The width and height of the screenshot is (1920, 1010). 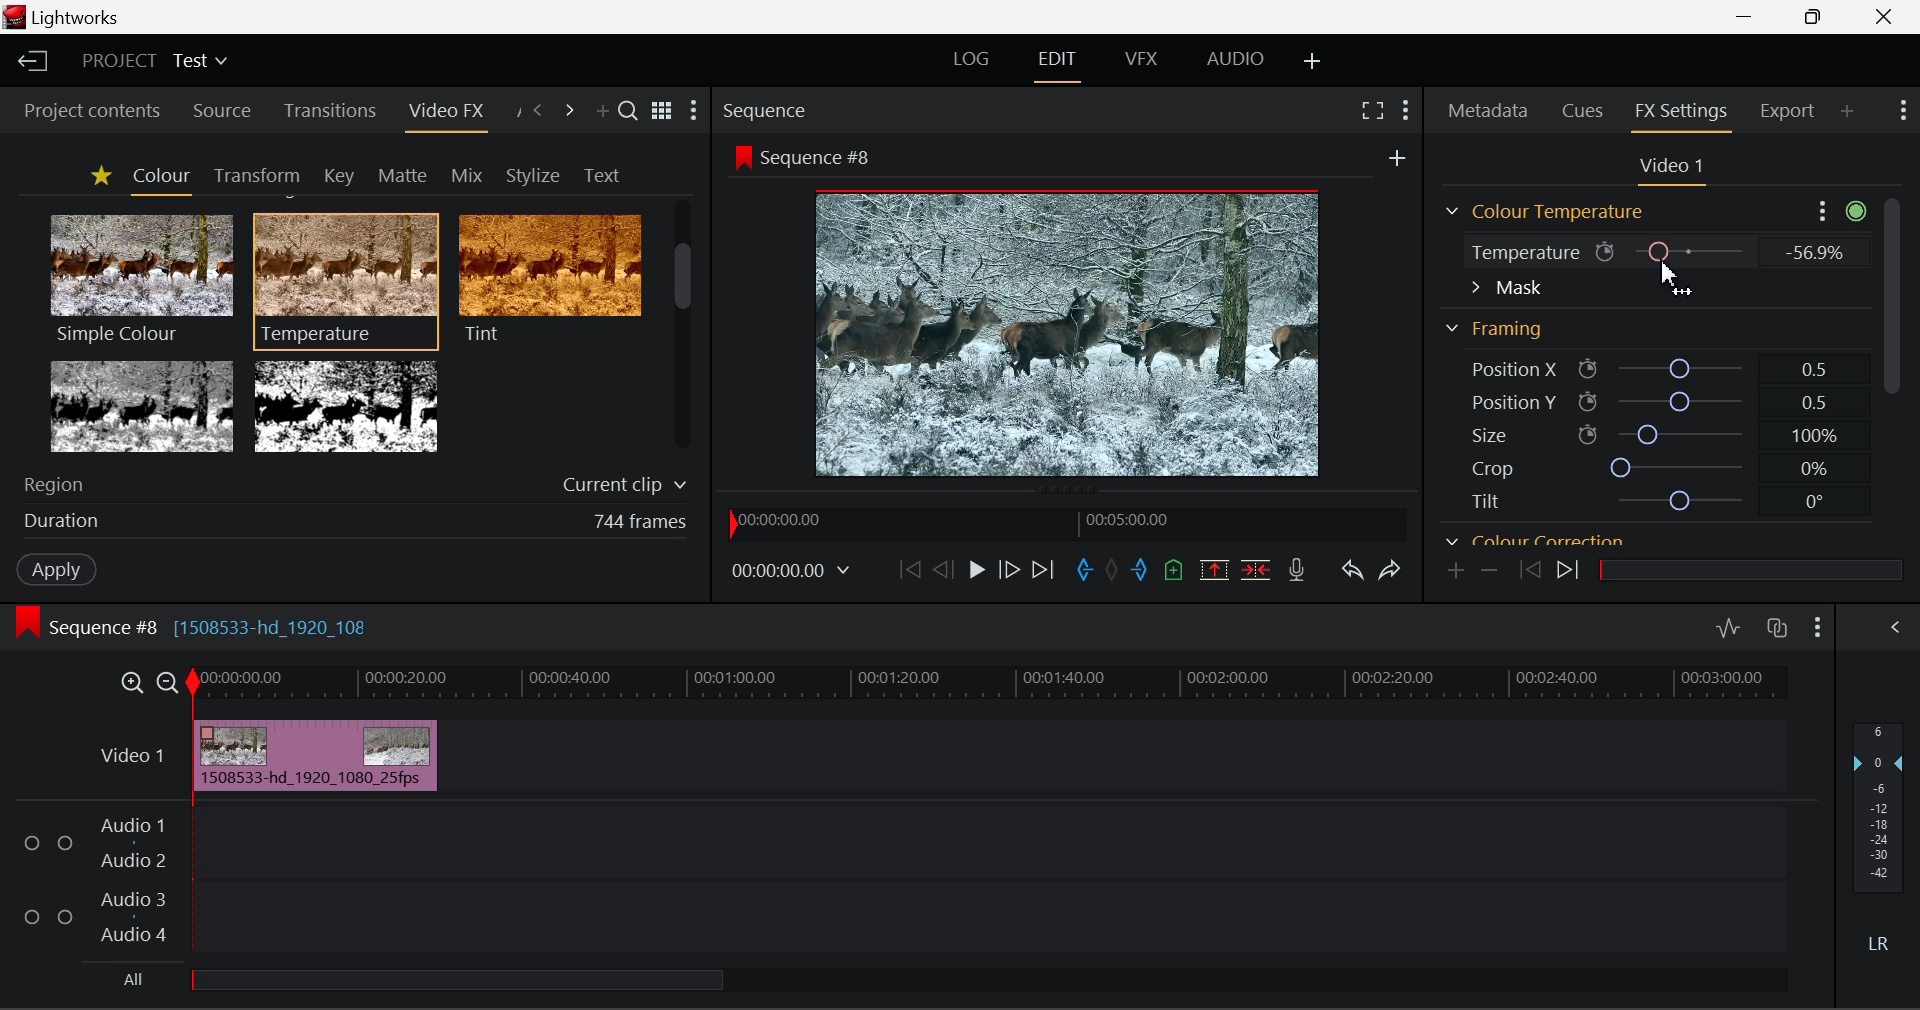 I want to click on Go Forward, so click(x=1008, y=571).